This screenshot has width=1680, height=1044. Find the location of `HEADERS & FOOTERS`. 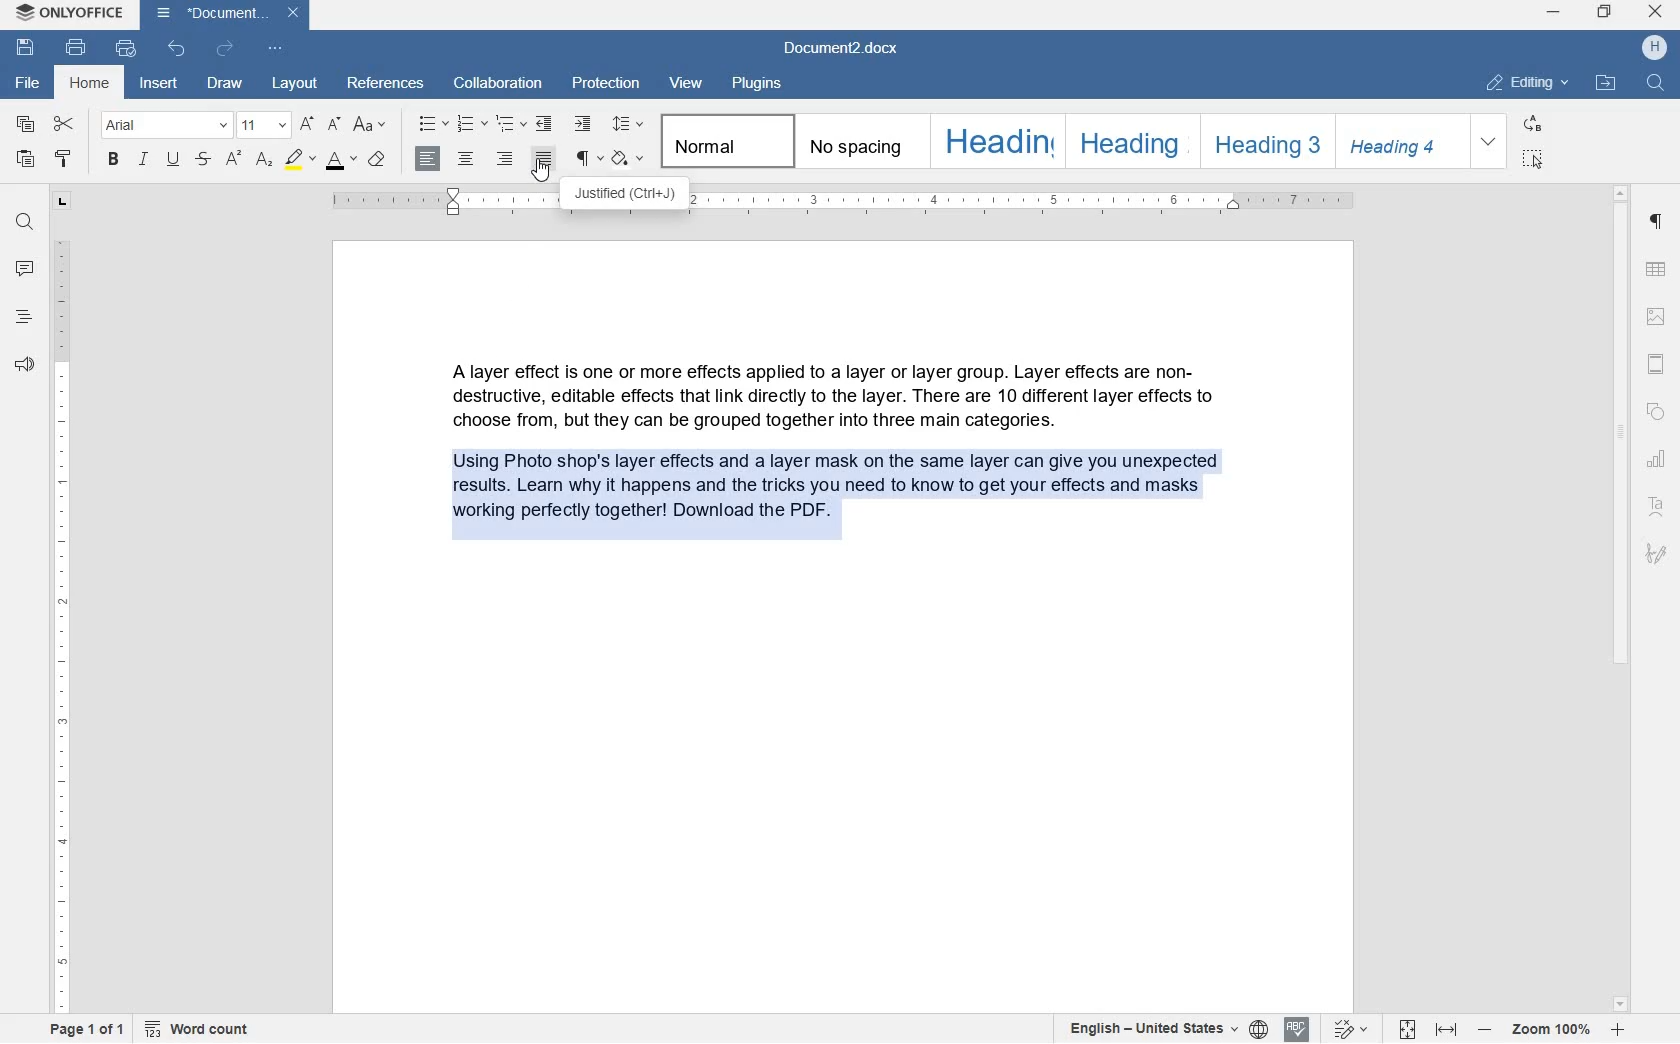

HEADERS & FOOTERS is located at coordinates (1657, 367).